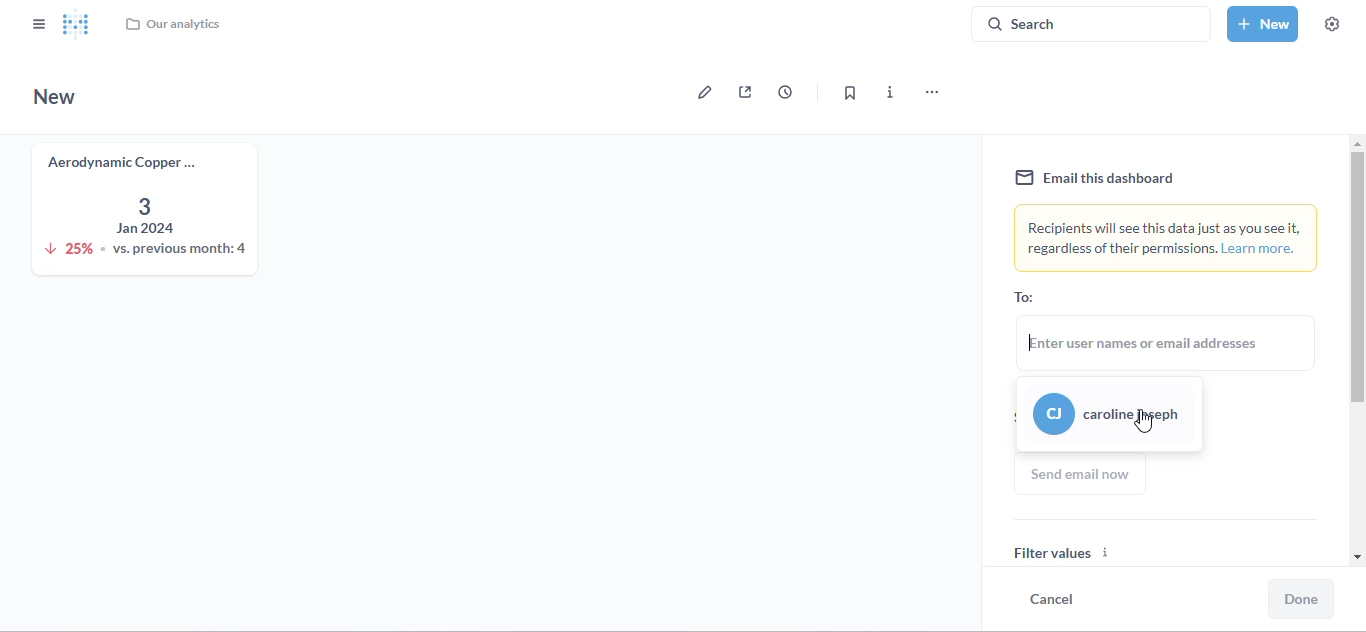 The width and height of the screenshot is (1366, 632). Describe the element at coordinates (930, 93) in the screenshot. I see `more` at that location.